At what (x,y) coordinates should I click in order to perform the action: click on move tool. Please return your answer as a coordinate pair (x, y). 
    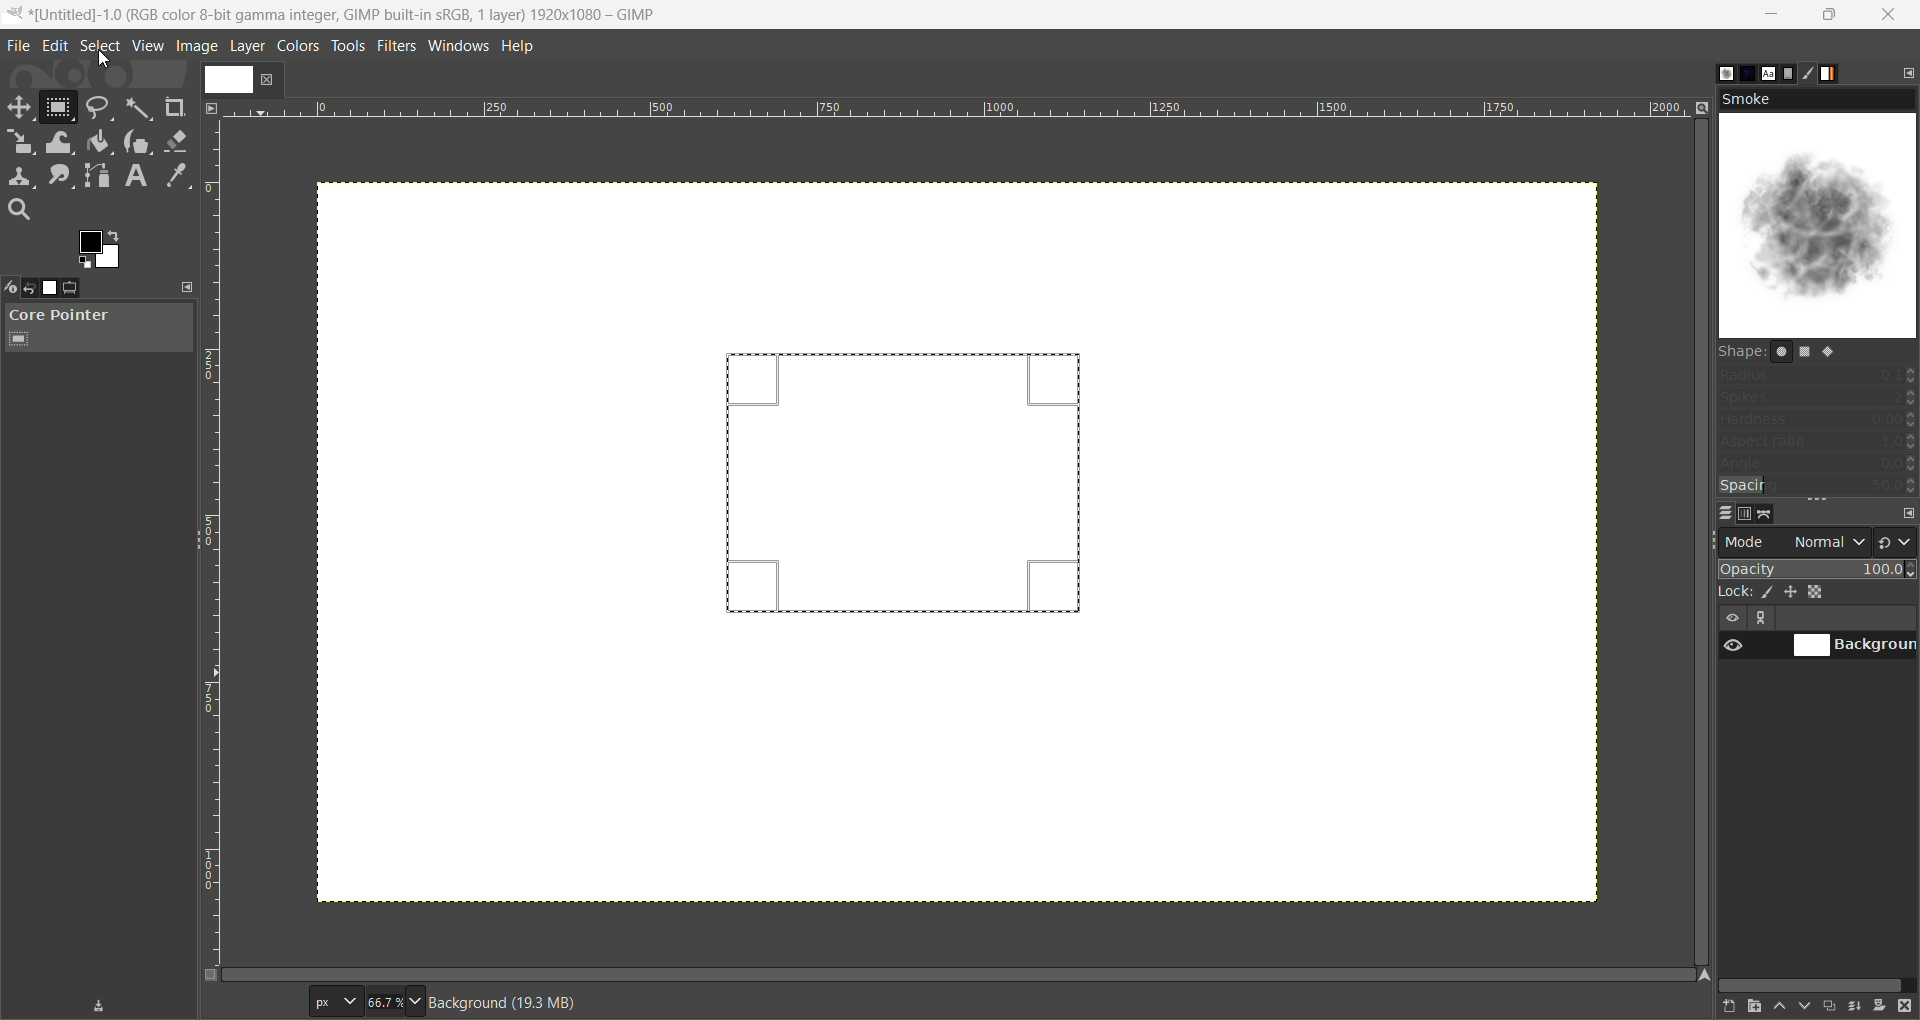
    Looking at the image, I should click on (18, 106).